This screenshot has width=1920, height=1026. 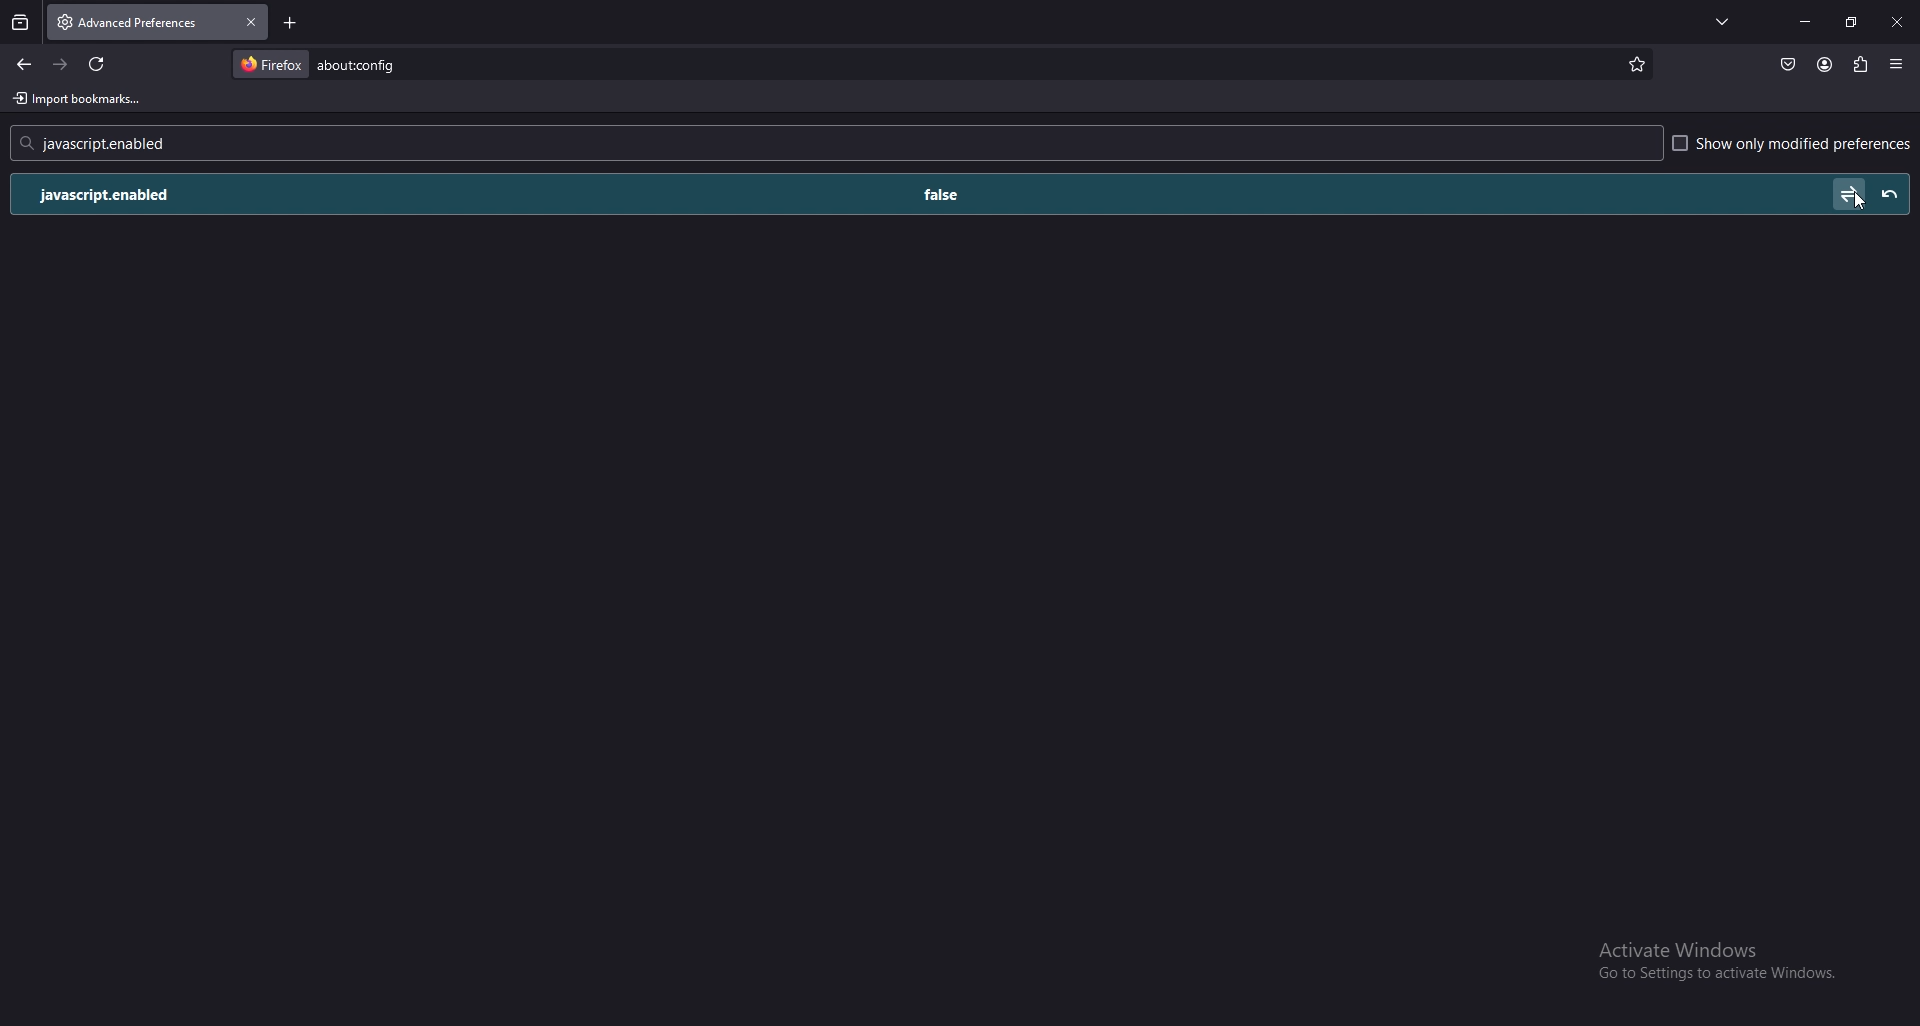 I want to click on preference, so click(x=135, y=194).